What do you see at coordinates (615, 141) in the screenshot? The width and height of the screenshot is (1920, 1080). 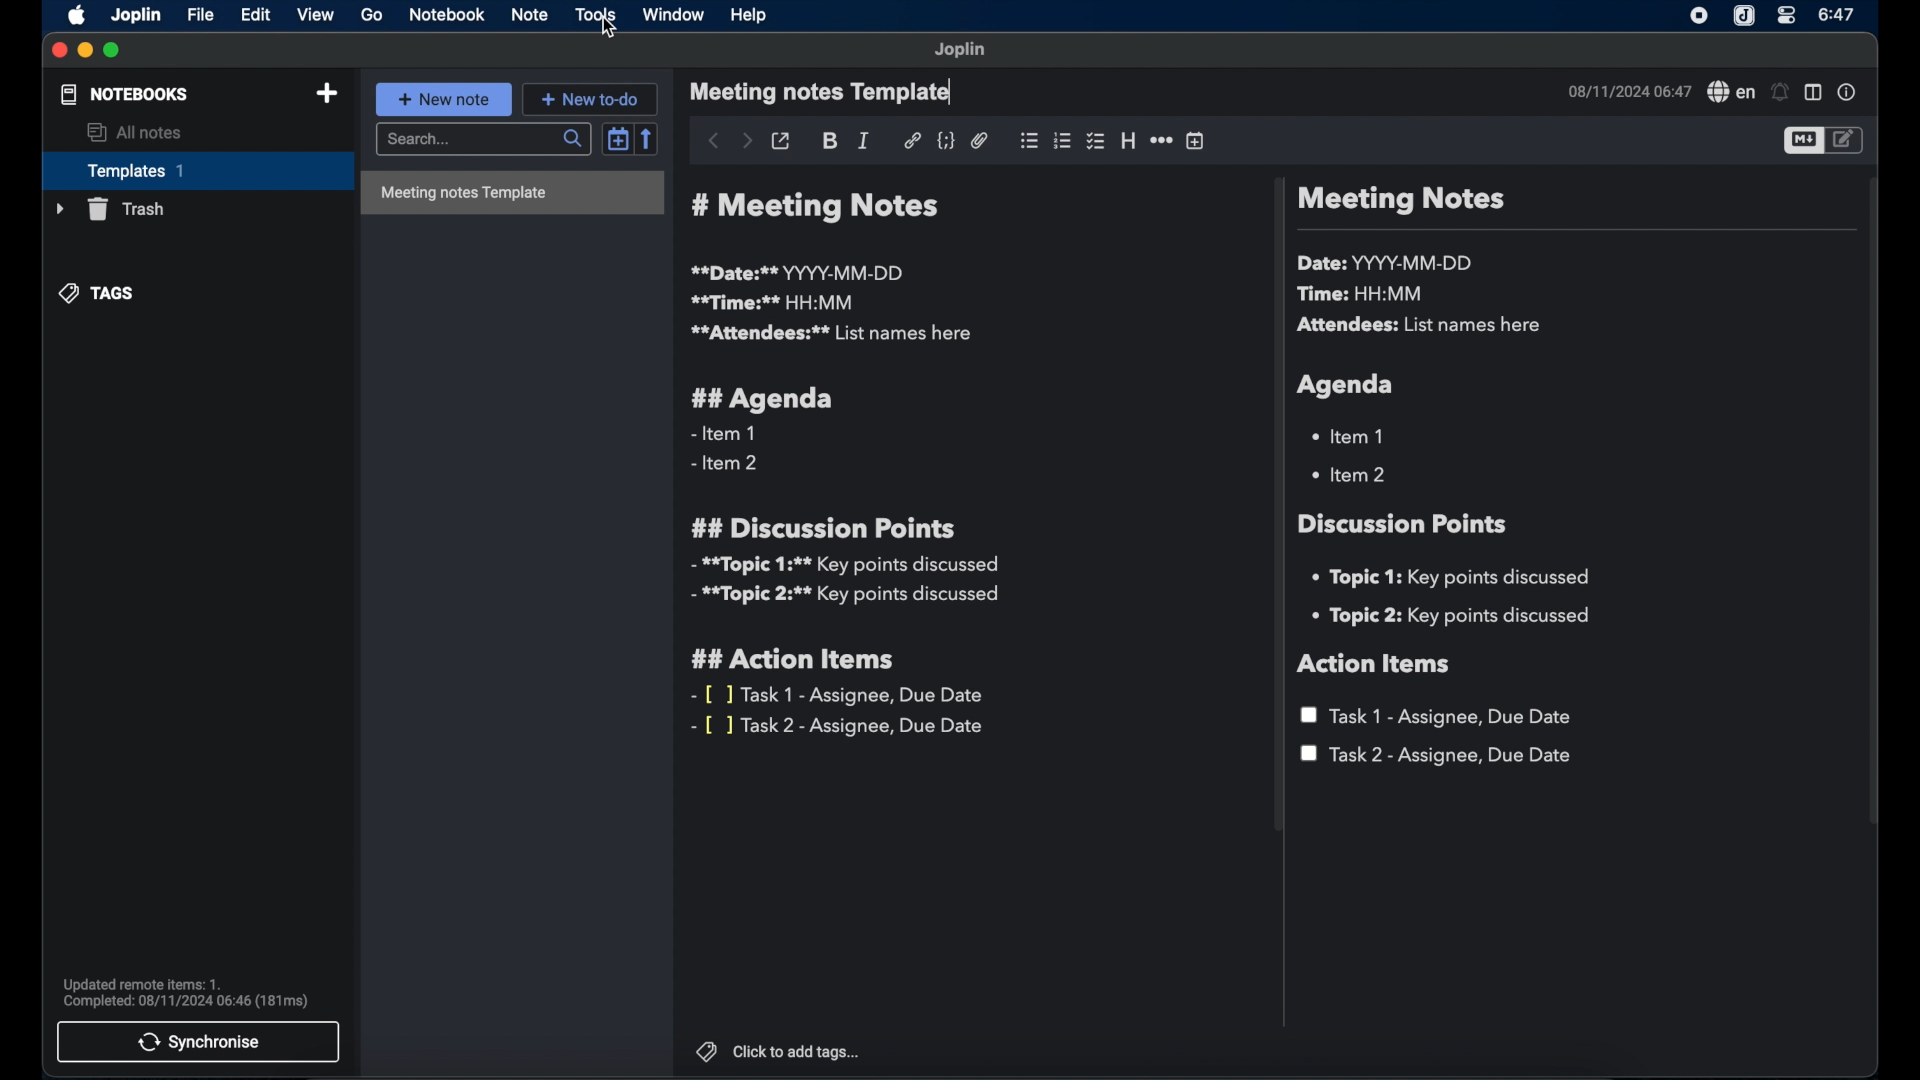 I see `toggle sort order  field` at bounding box center [615, 141].